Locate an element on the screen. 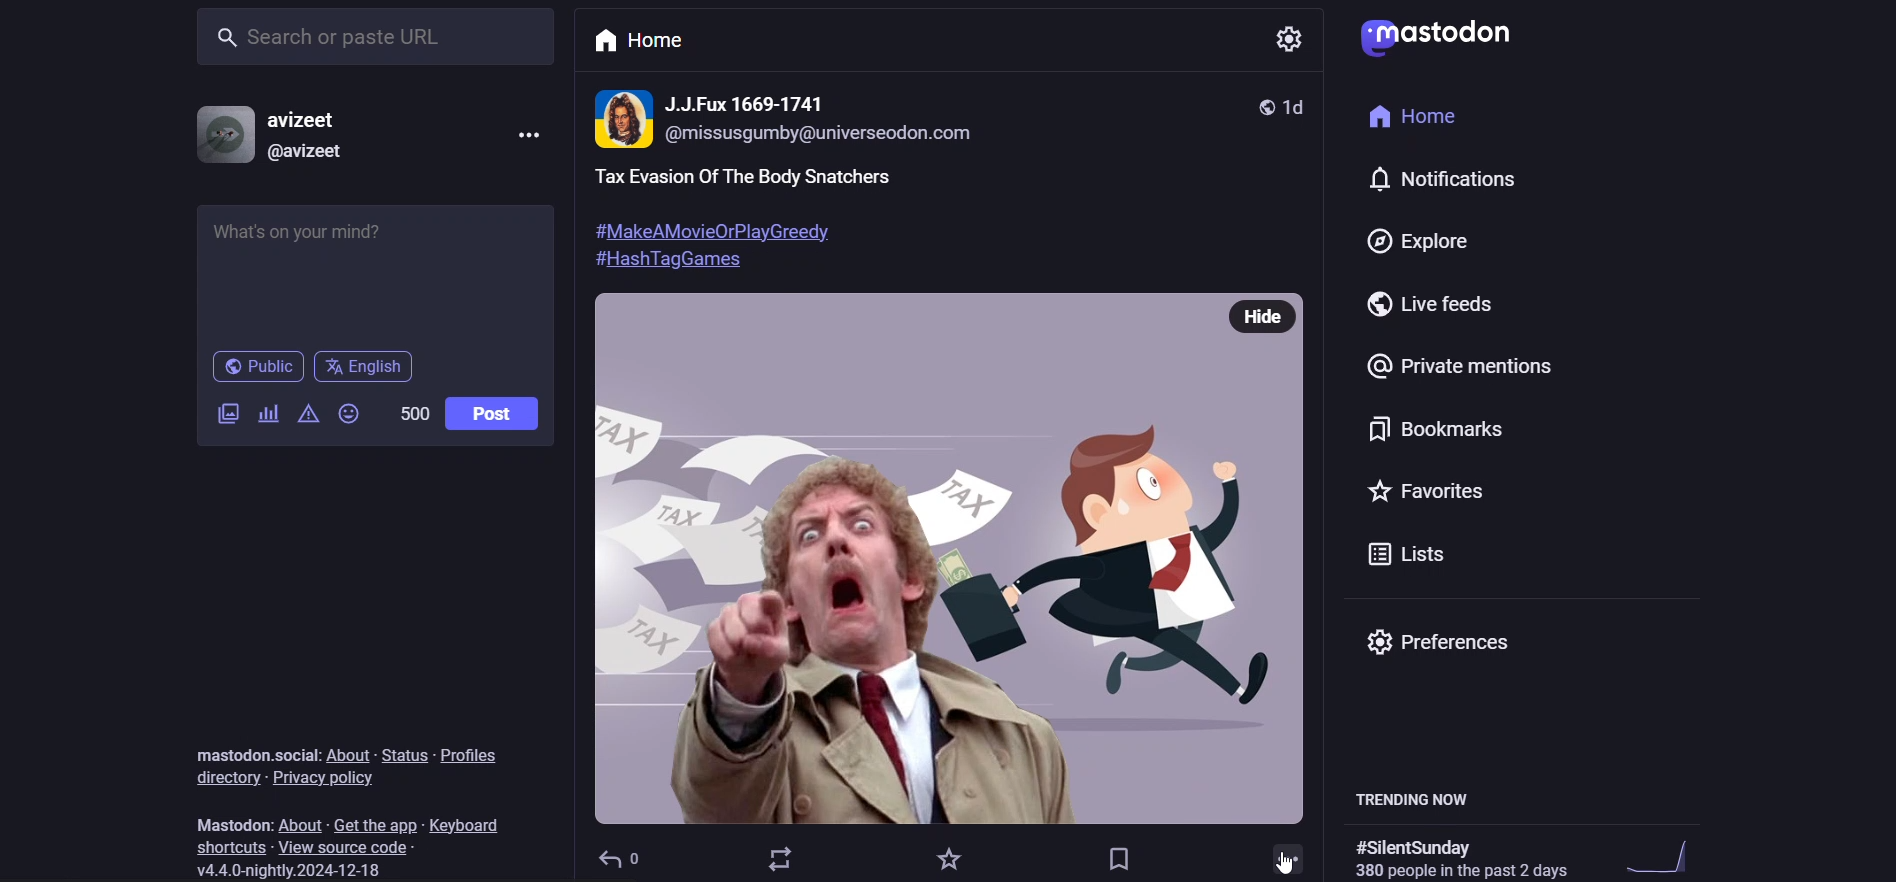 The width and height of the screenshot is (1896, 882). public is located at coordinates (259, 367).